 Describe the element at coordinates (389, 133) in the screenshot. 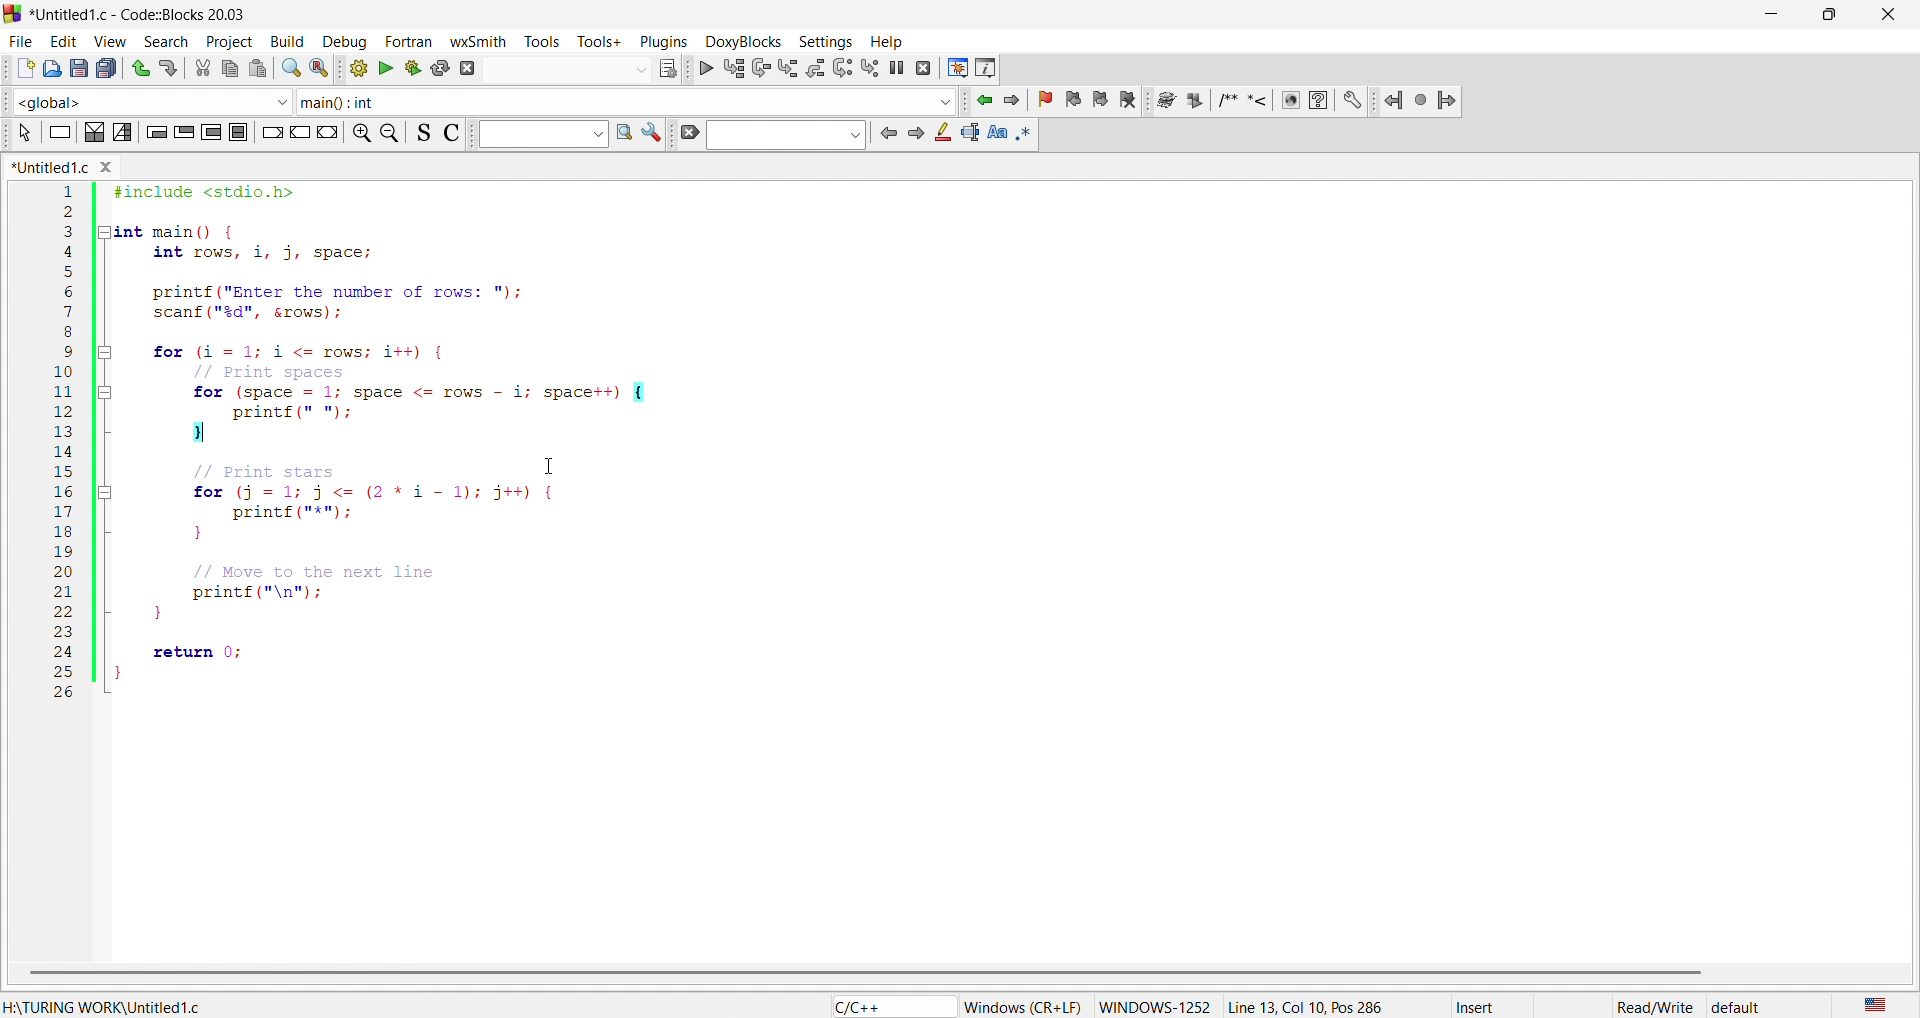

I see `zoom out` at that location.